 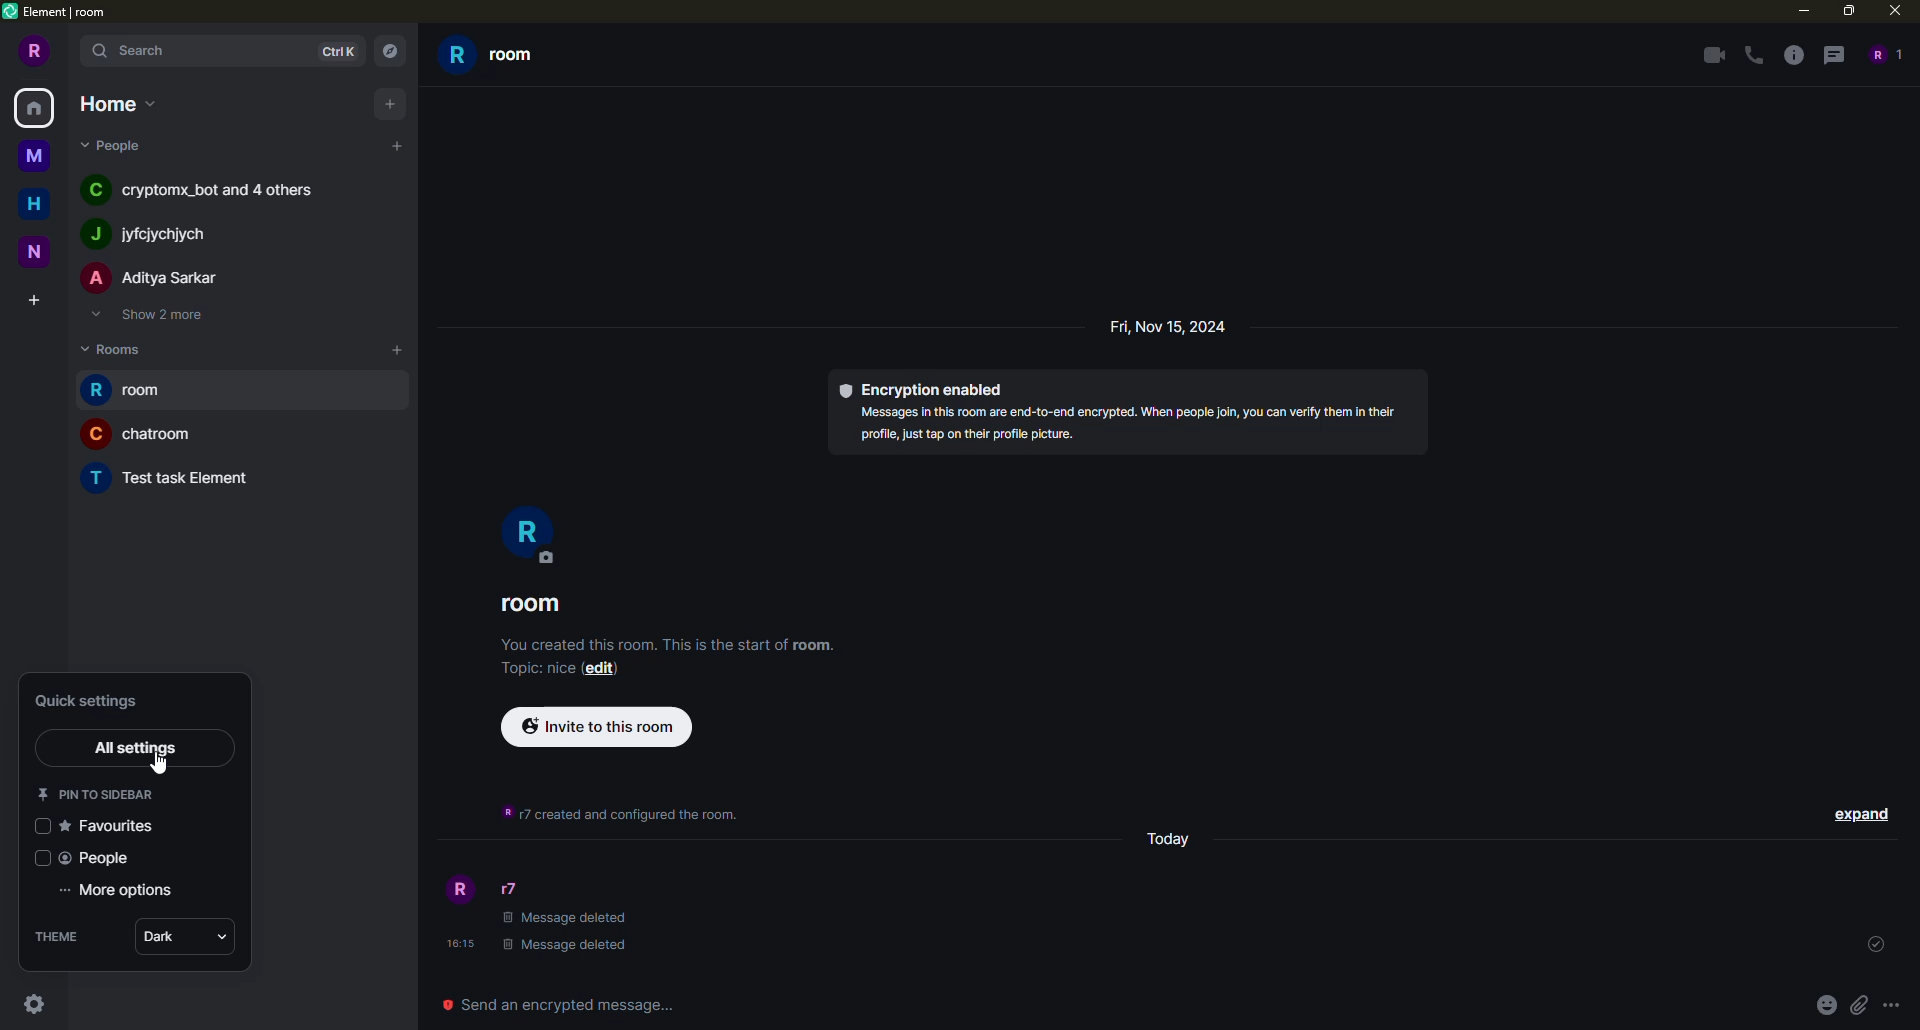 I want to click on info, so click(x=1136, y=425).